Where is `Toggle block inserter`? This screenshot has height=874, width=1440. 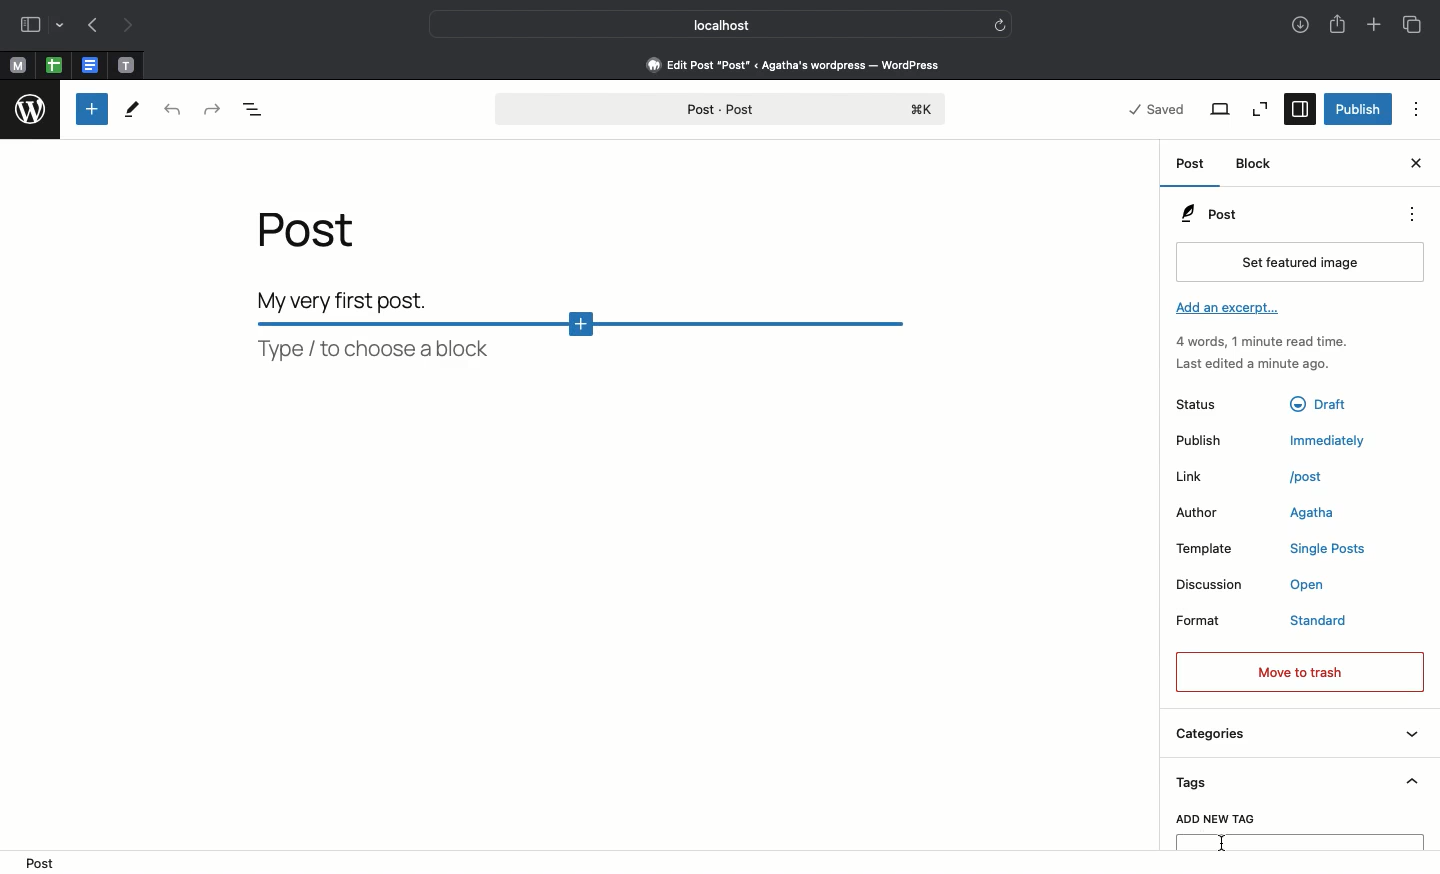 Toggle block inserter is located at coordinates (92, 110).